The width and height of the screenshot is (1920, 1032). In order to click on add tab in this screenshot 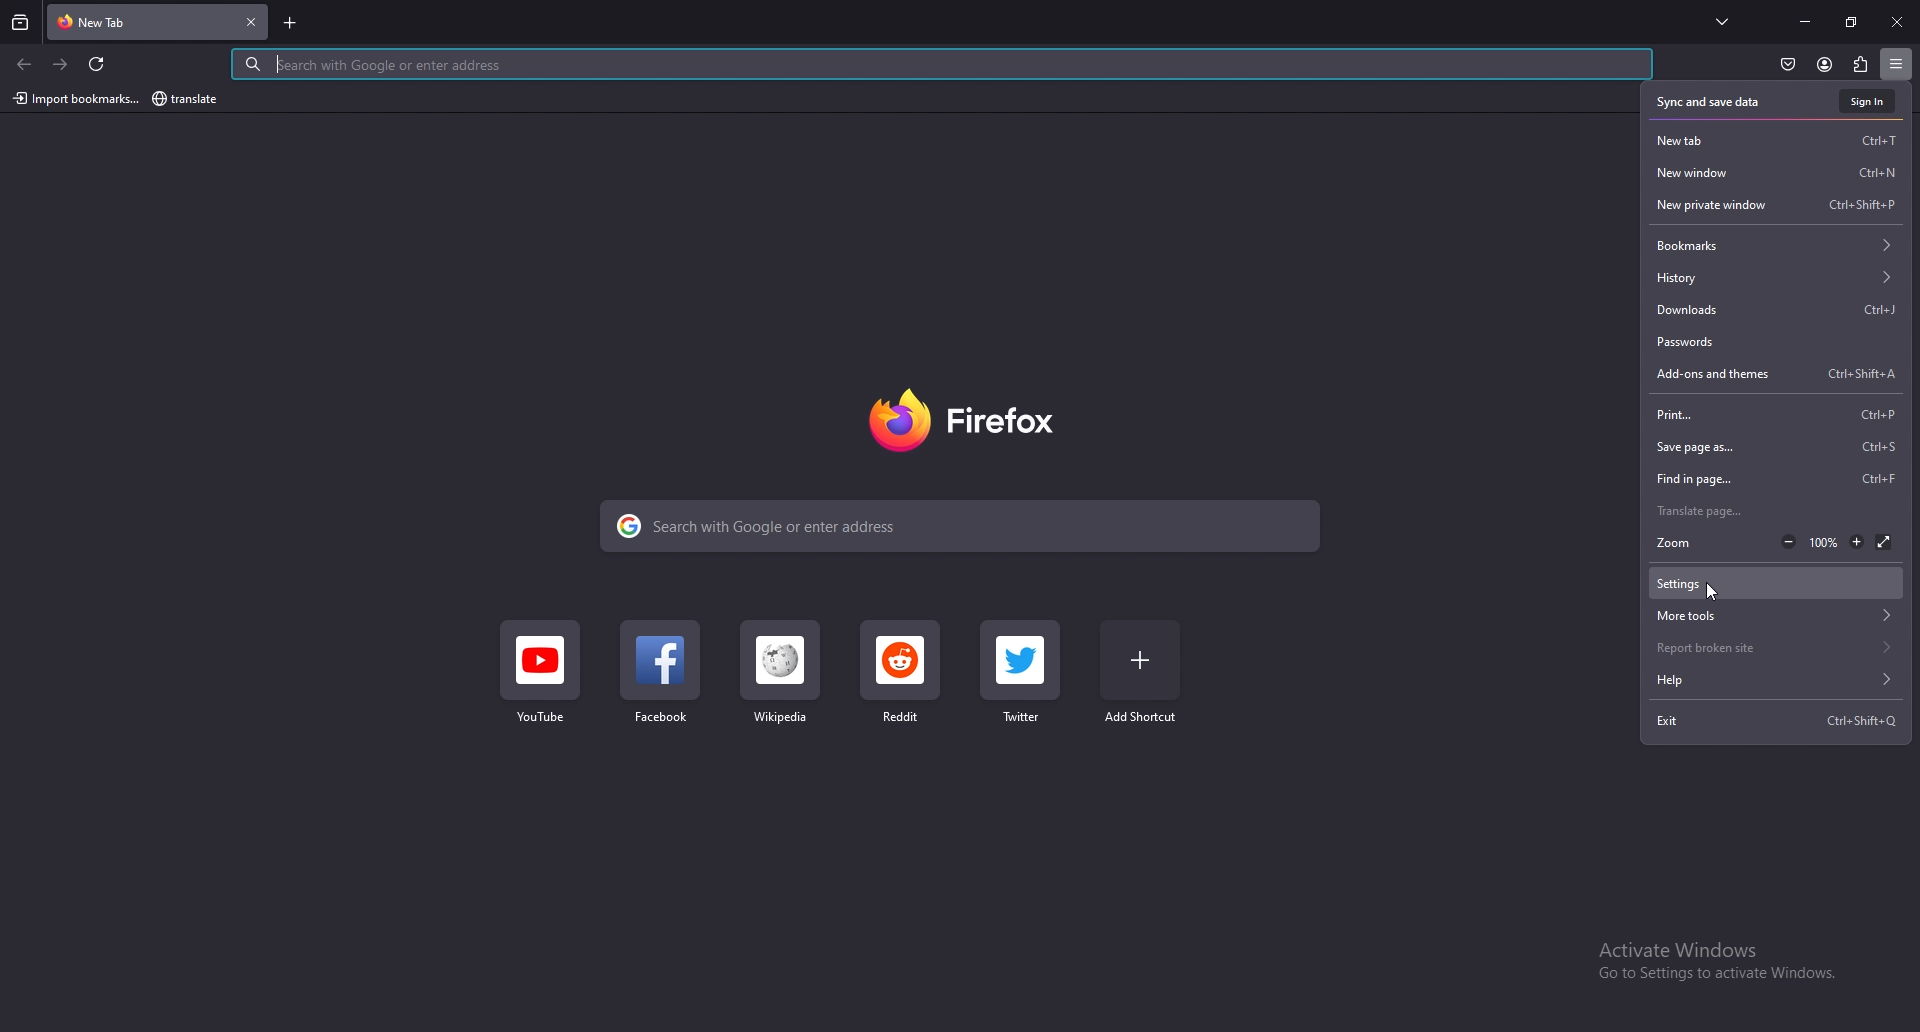, I will do `click(291, 23)`.